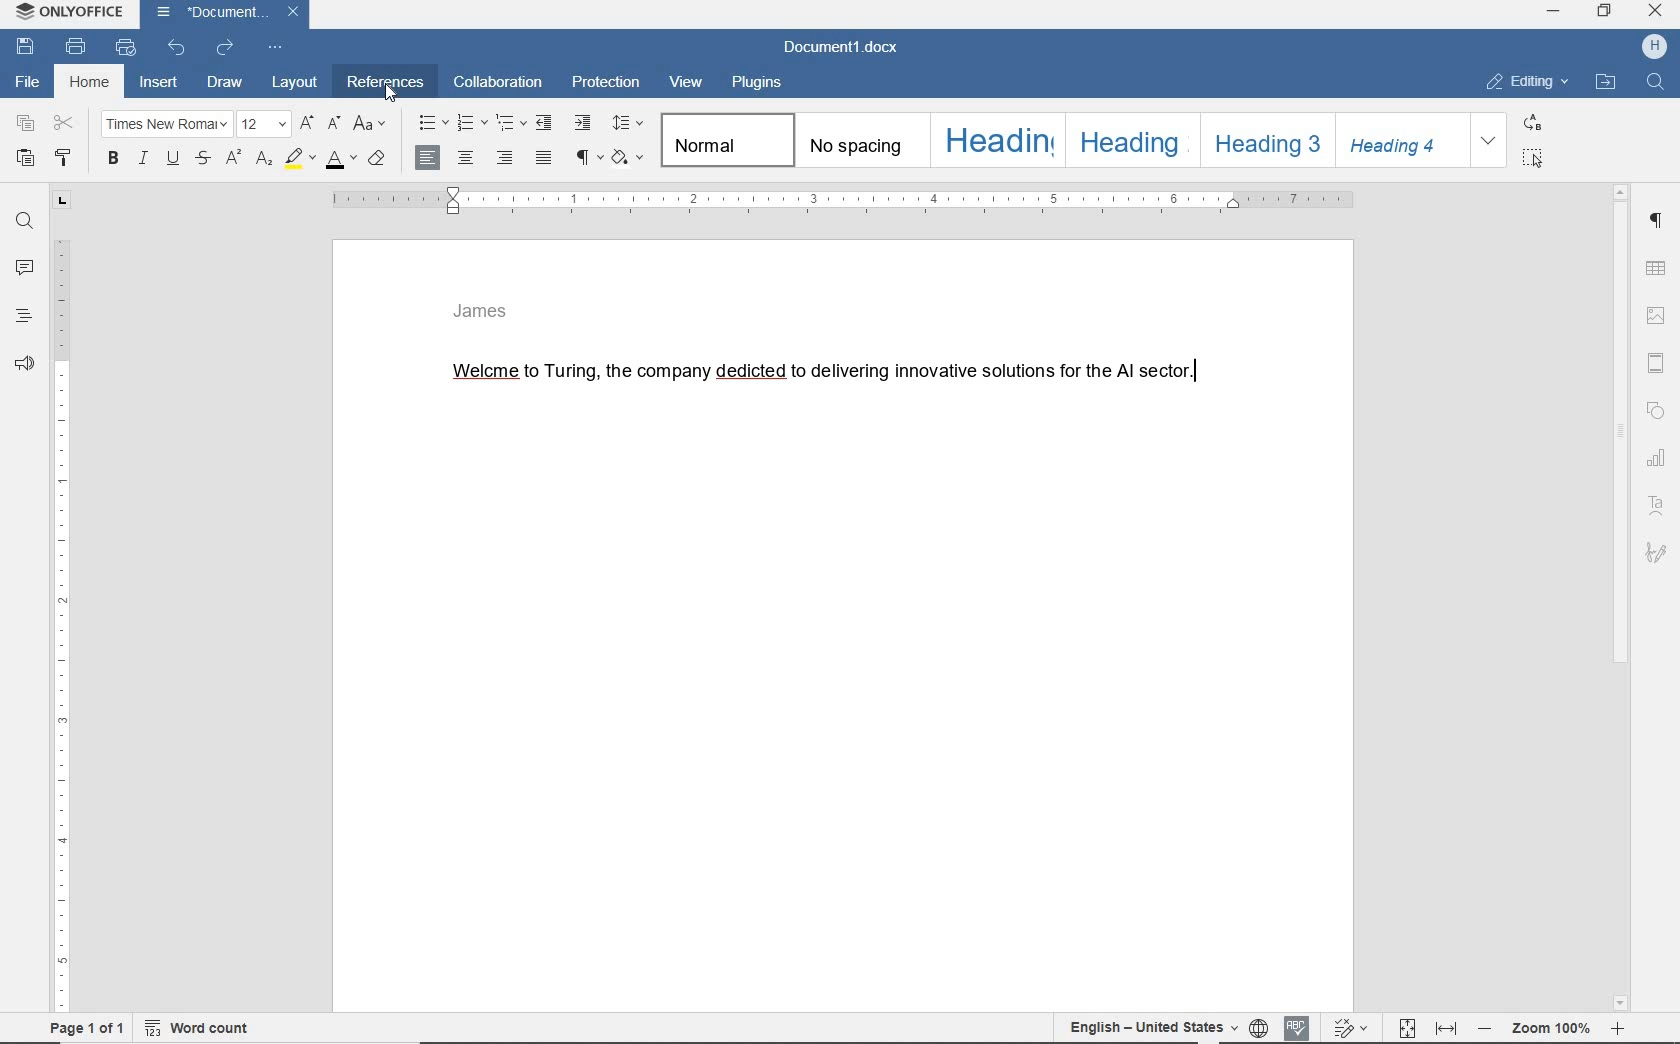  What do you see at coordinates (1400, 143) in the screenshot?
I see `Heading 4` at bounding box center [1400, 143].